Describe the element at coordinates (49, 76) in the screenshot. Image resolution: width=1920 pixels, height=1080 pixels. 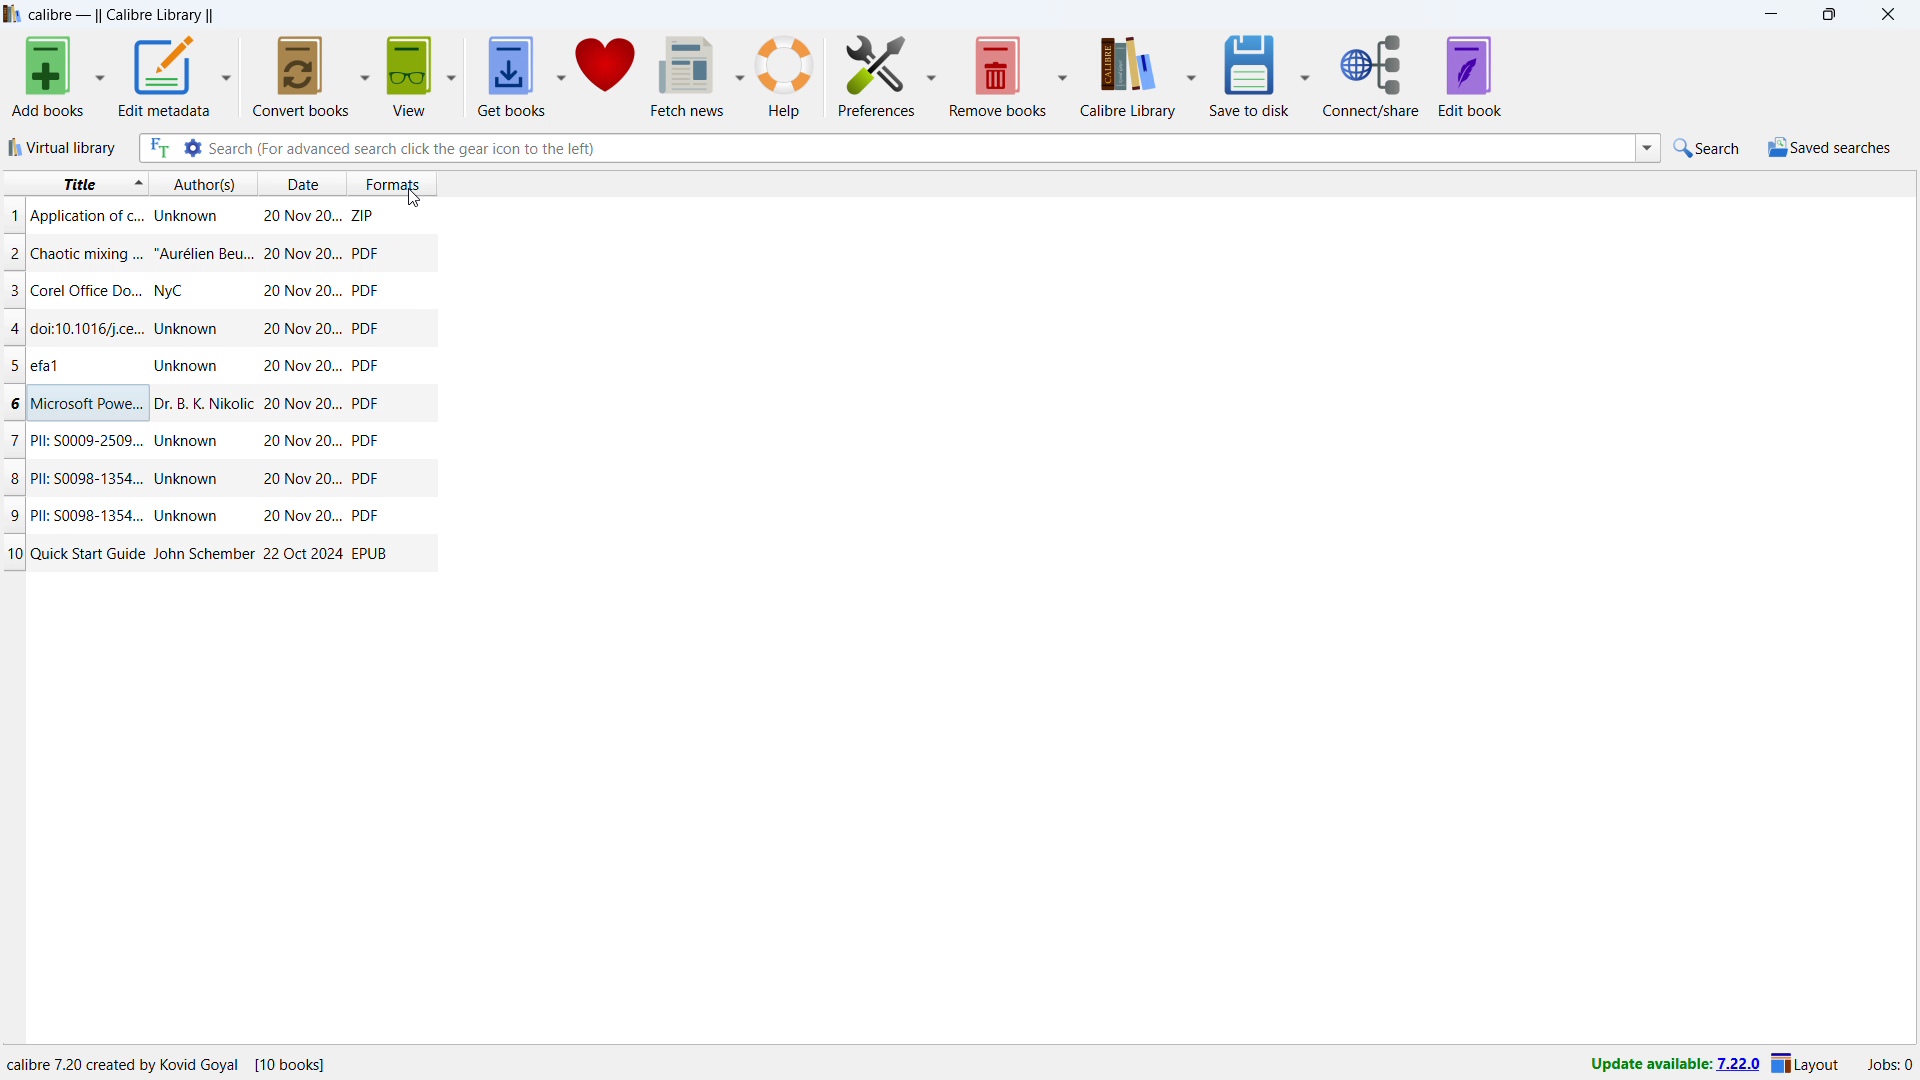
I see `add books` at that location.